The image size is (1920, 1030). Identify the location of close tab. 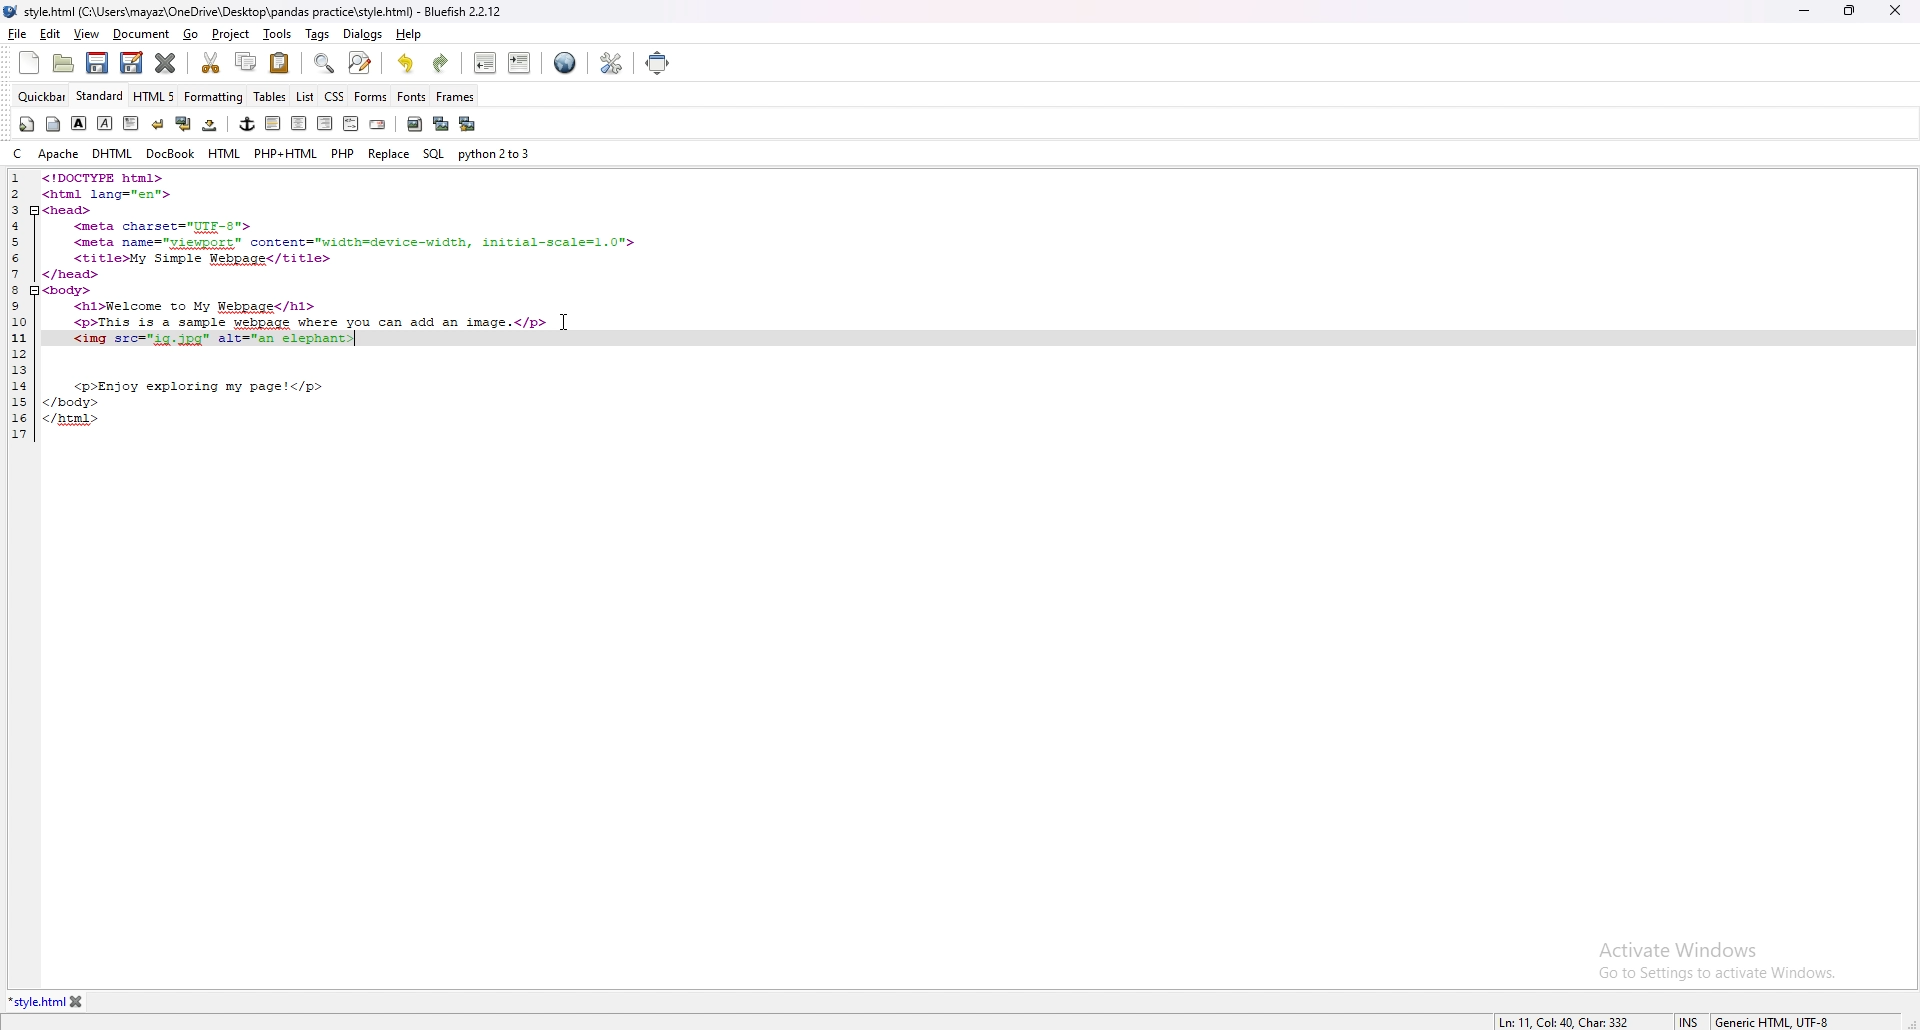
(80, 1001).